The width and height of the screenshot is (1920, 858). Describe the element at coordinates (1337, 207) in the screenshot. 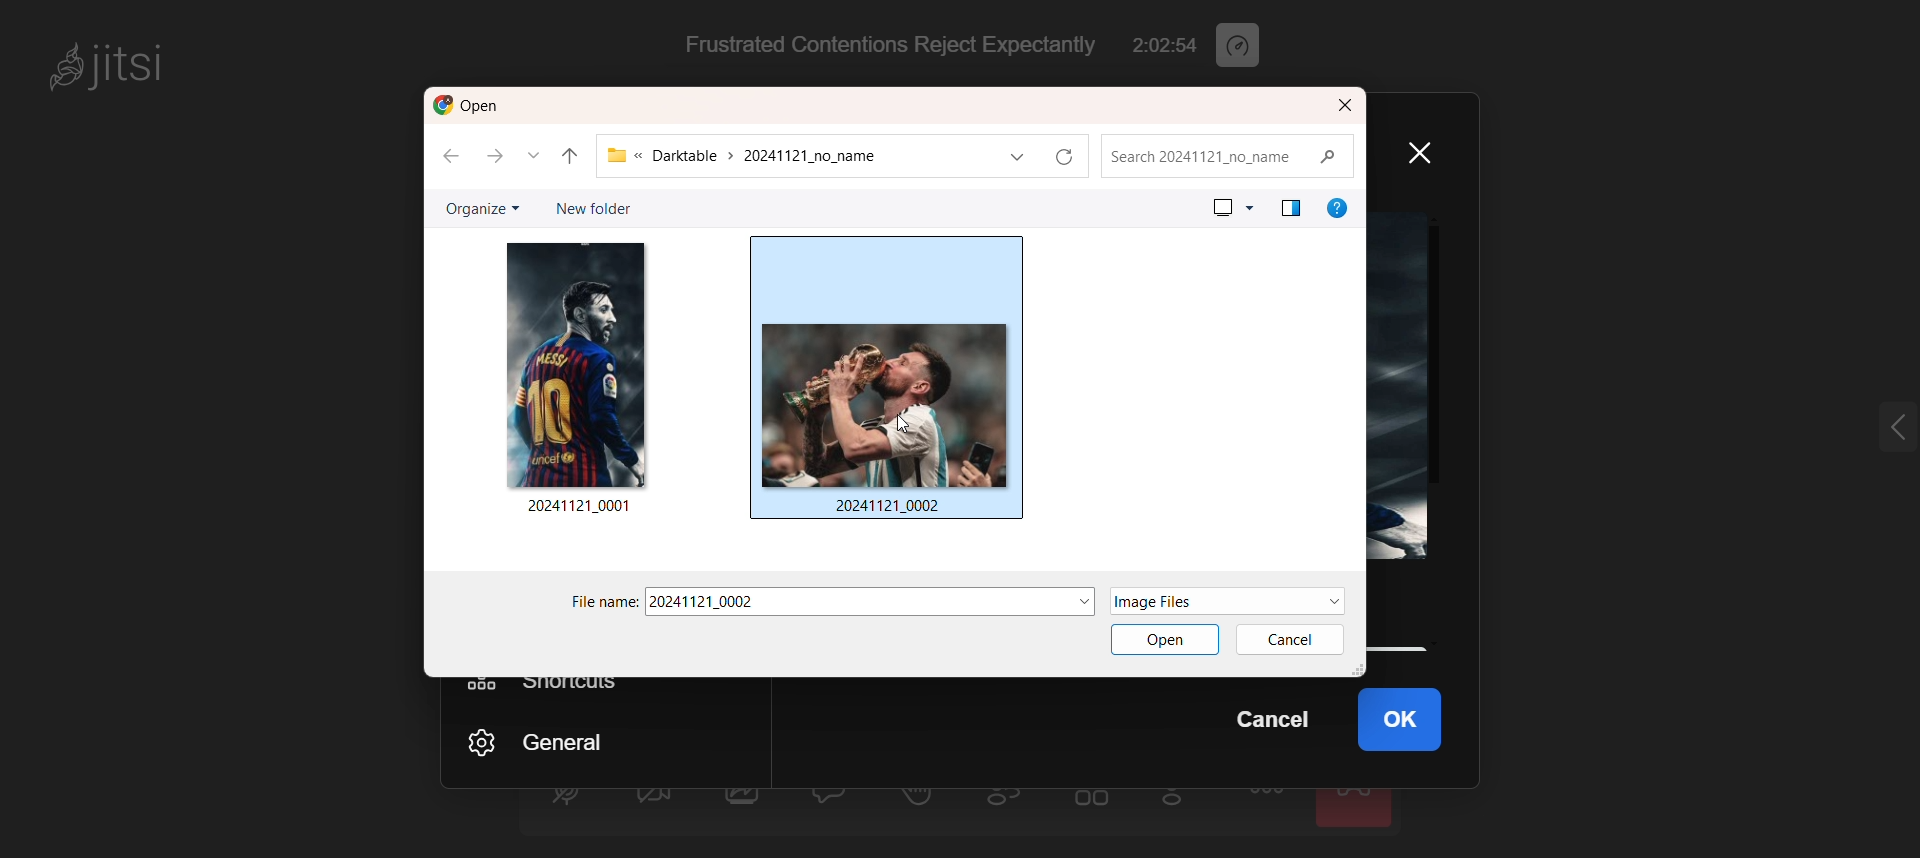

I see `help` at that location.